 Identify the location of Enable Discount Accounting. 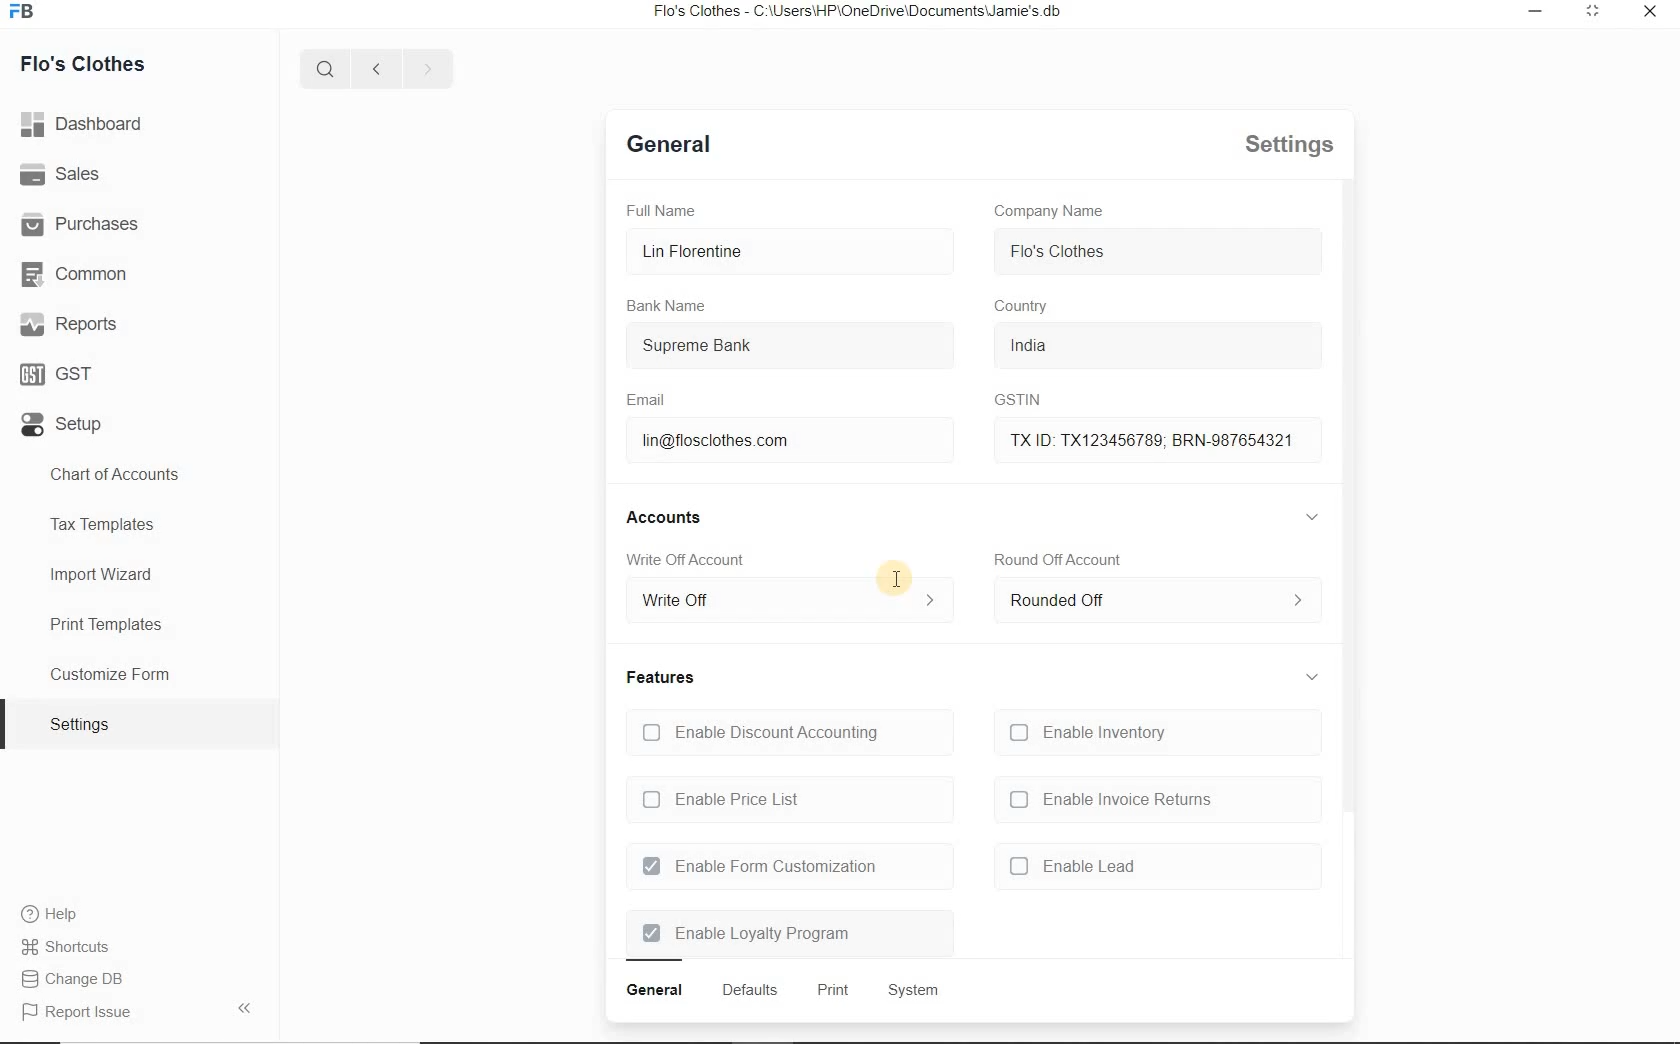
(758, 734).